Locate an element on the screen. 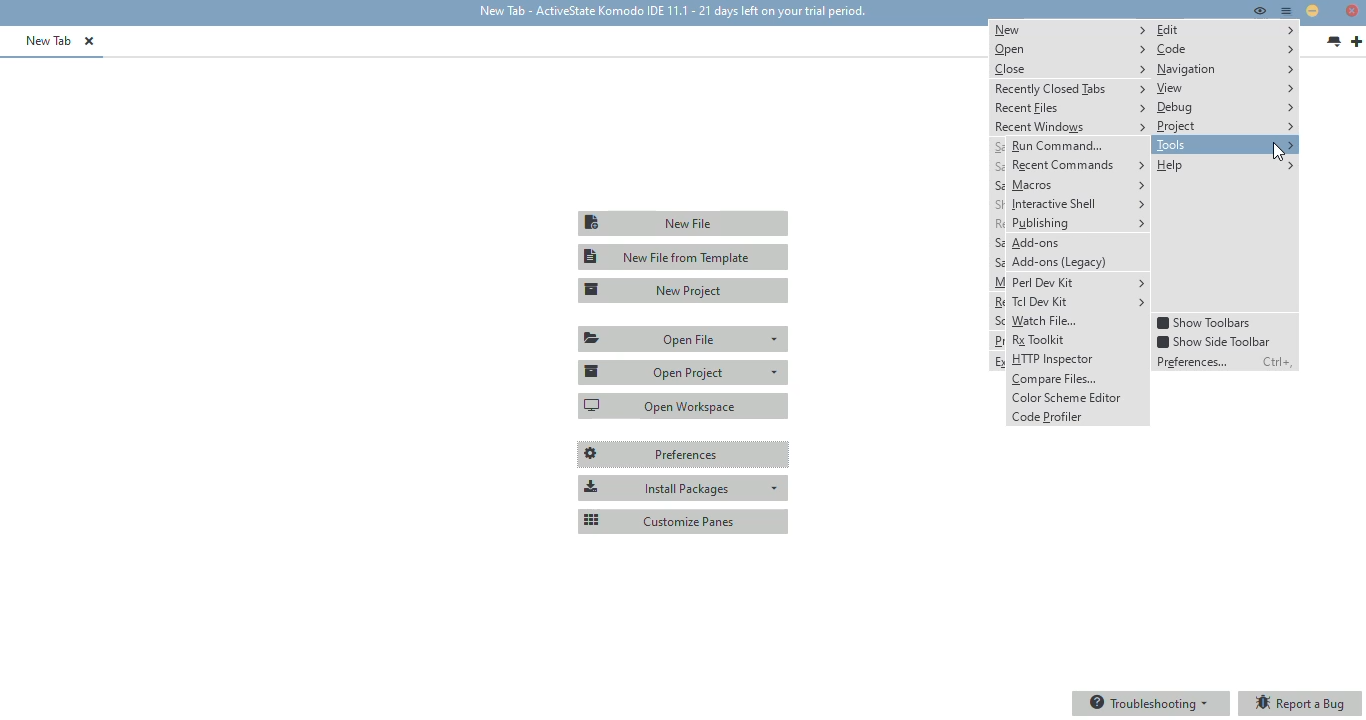  debug is located at coordinates (1225, 108).